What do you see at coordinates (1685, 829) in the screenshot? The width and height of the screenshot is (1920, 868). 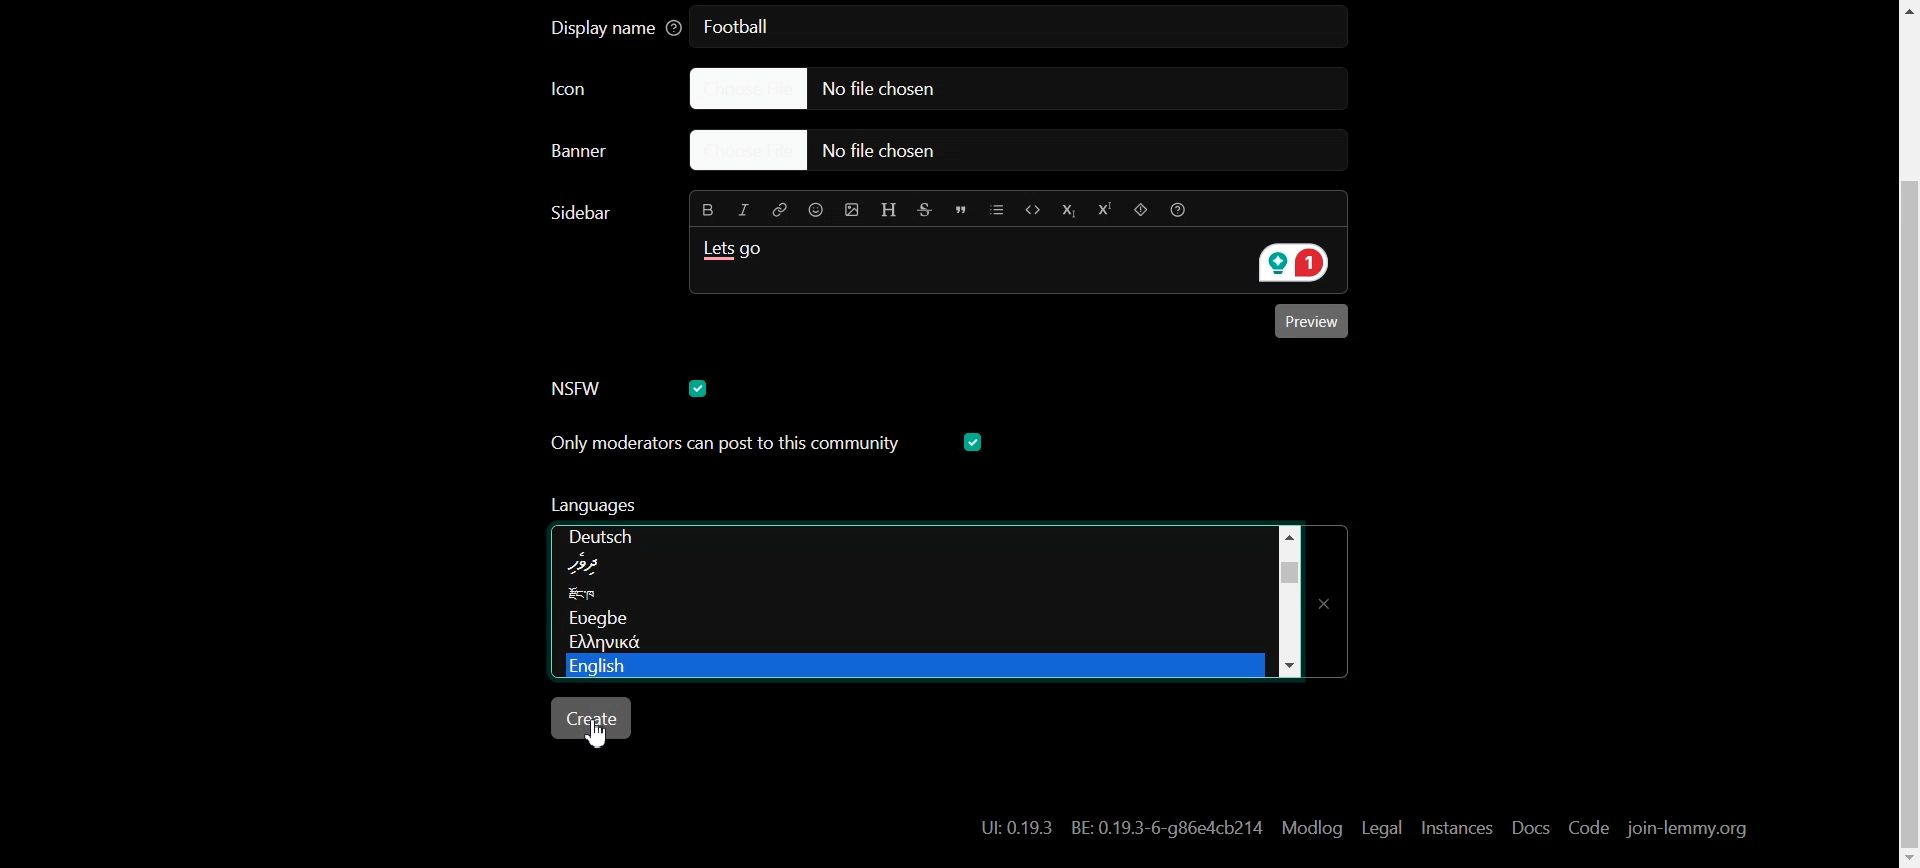 I see `Join-lemmy.org` at bounding box center [1685, 829].